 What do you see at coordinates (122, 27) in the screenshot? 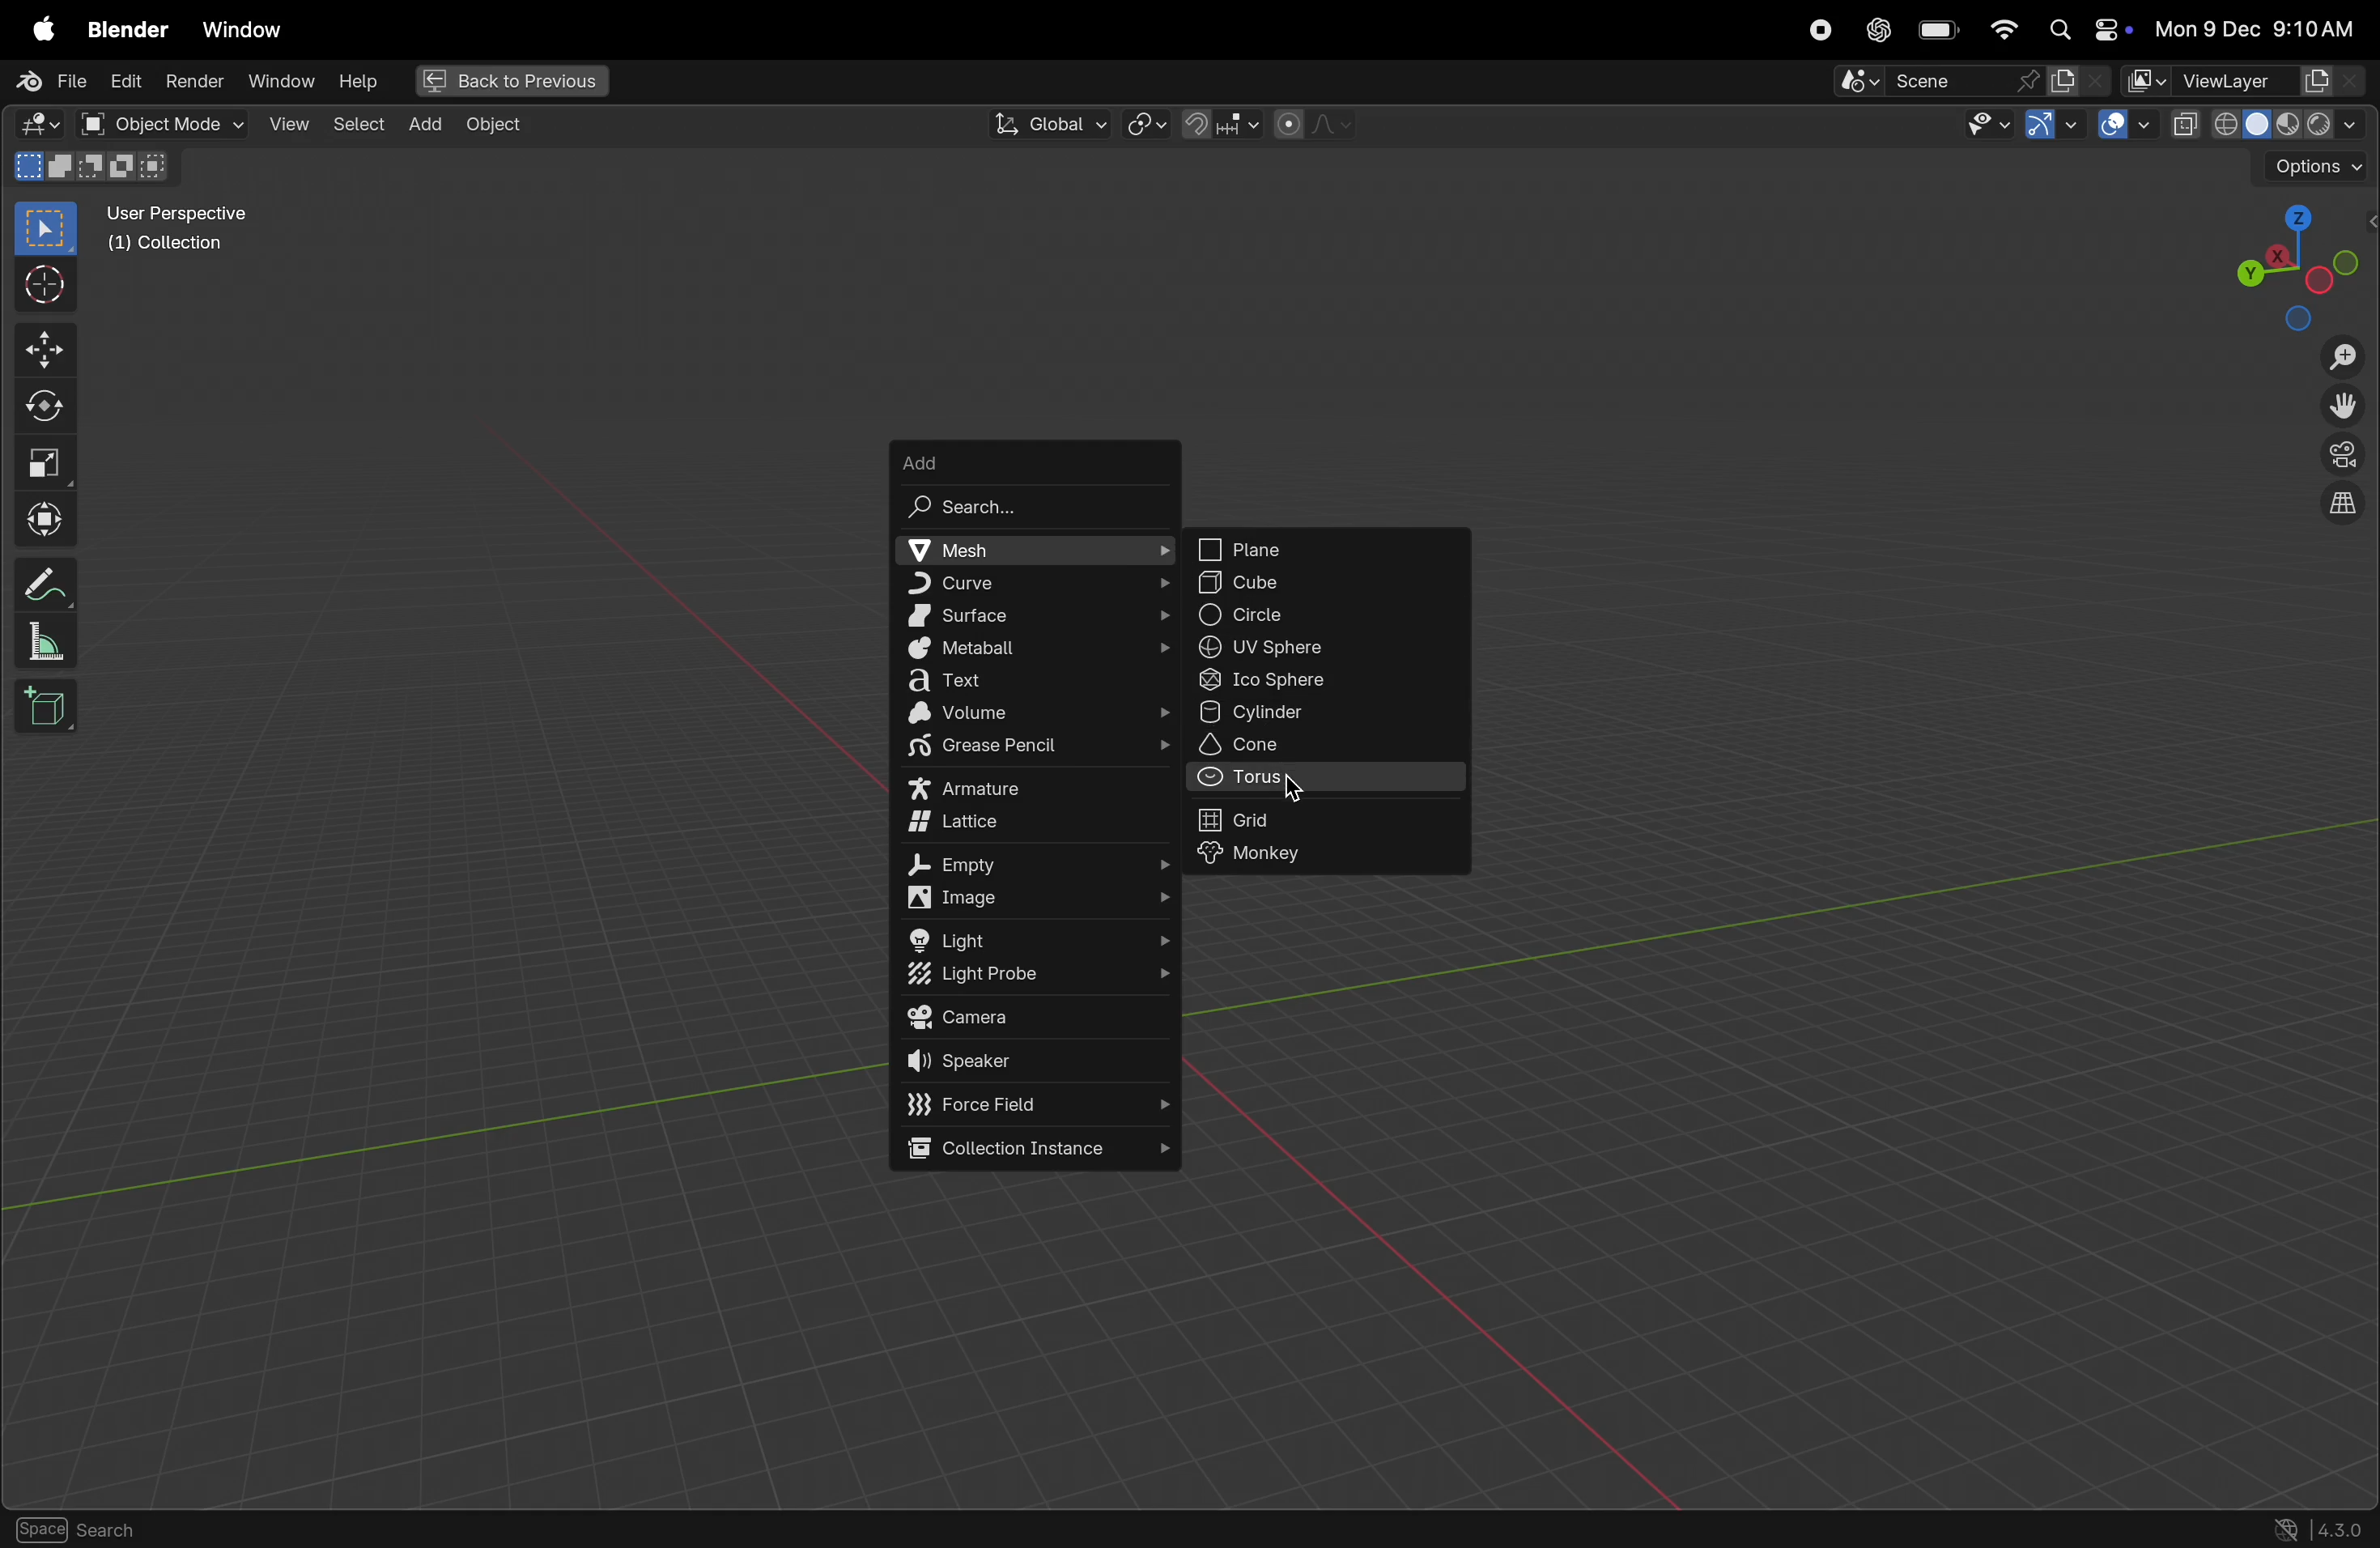
I see `Blender` at bounding box center [122, 27].